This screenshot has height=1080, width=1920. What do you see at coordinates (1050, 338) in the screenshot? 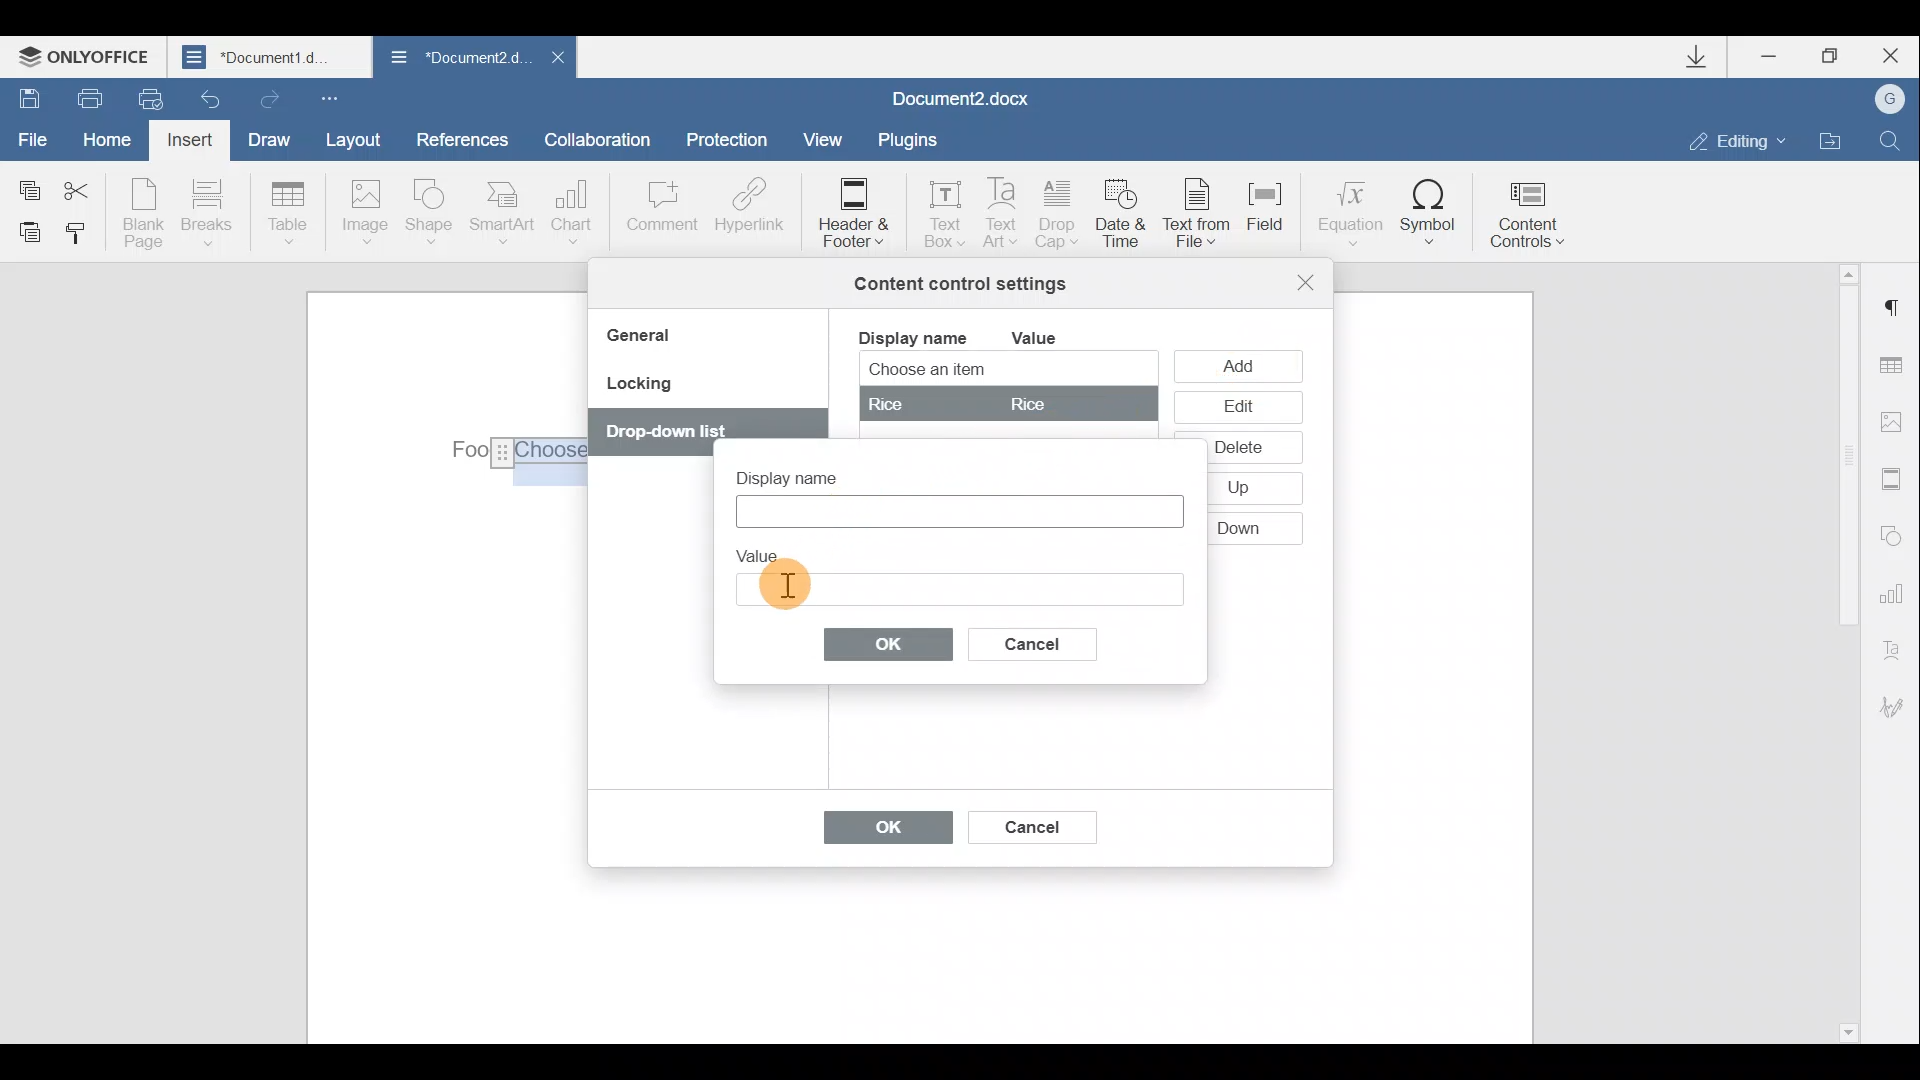
I see `Value` at bounding box center [1050, 338].